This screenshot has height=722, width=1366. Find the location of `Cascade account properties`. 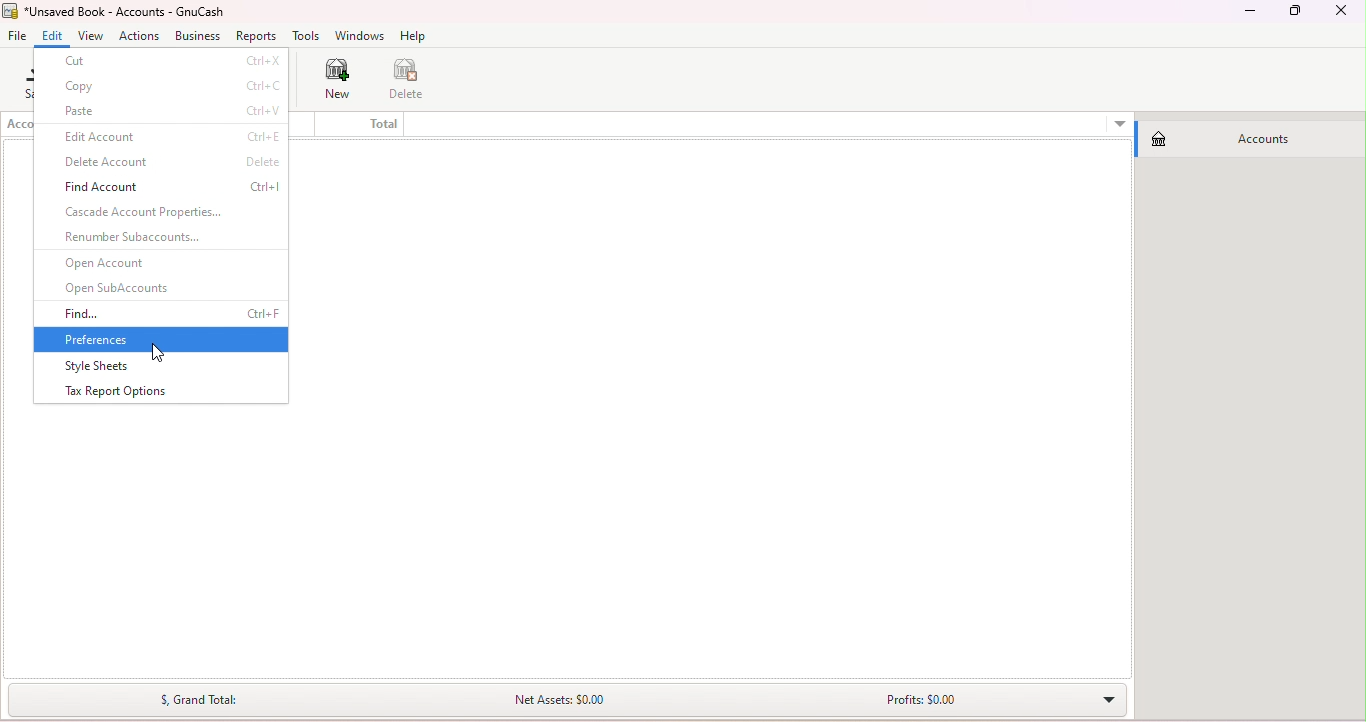

Cascade account properties is located at coordinates (163, 209).